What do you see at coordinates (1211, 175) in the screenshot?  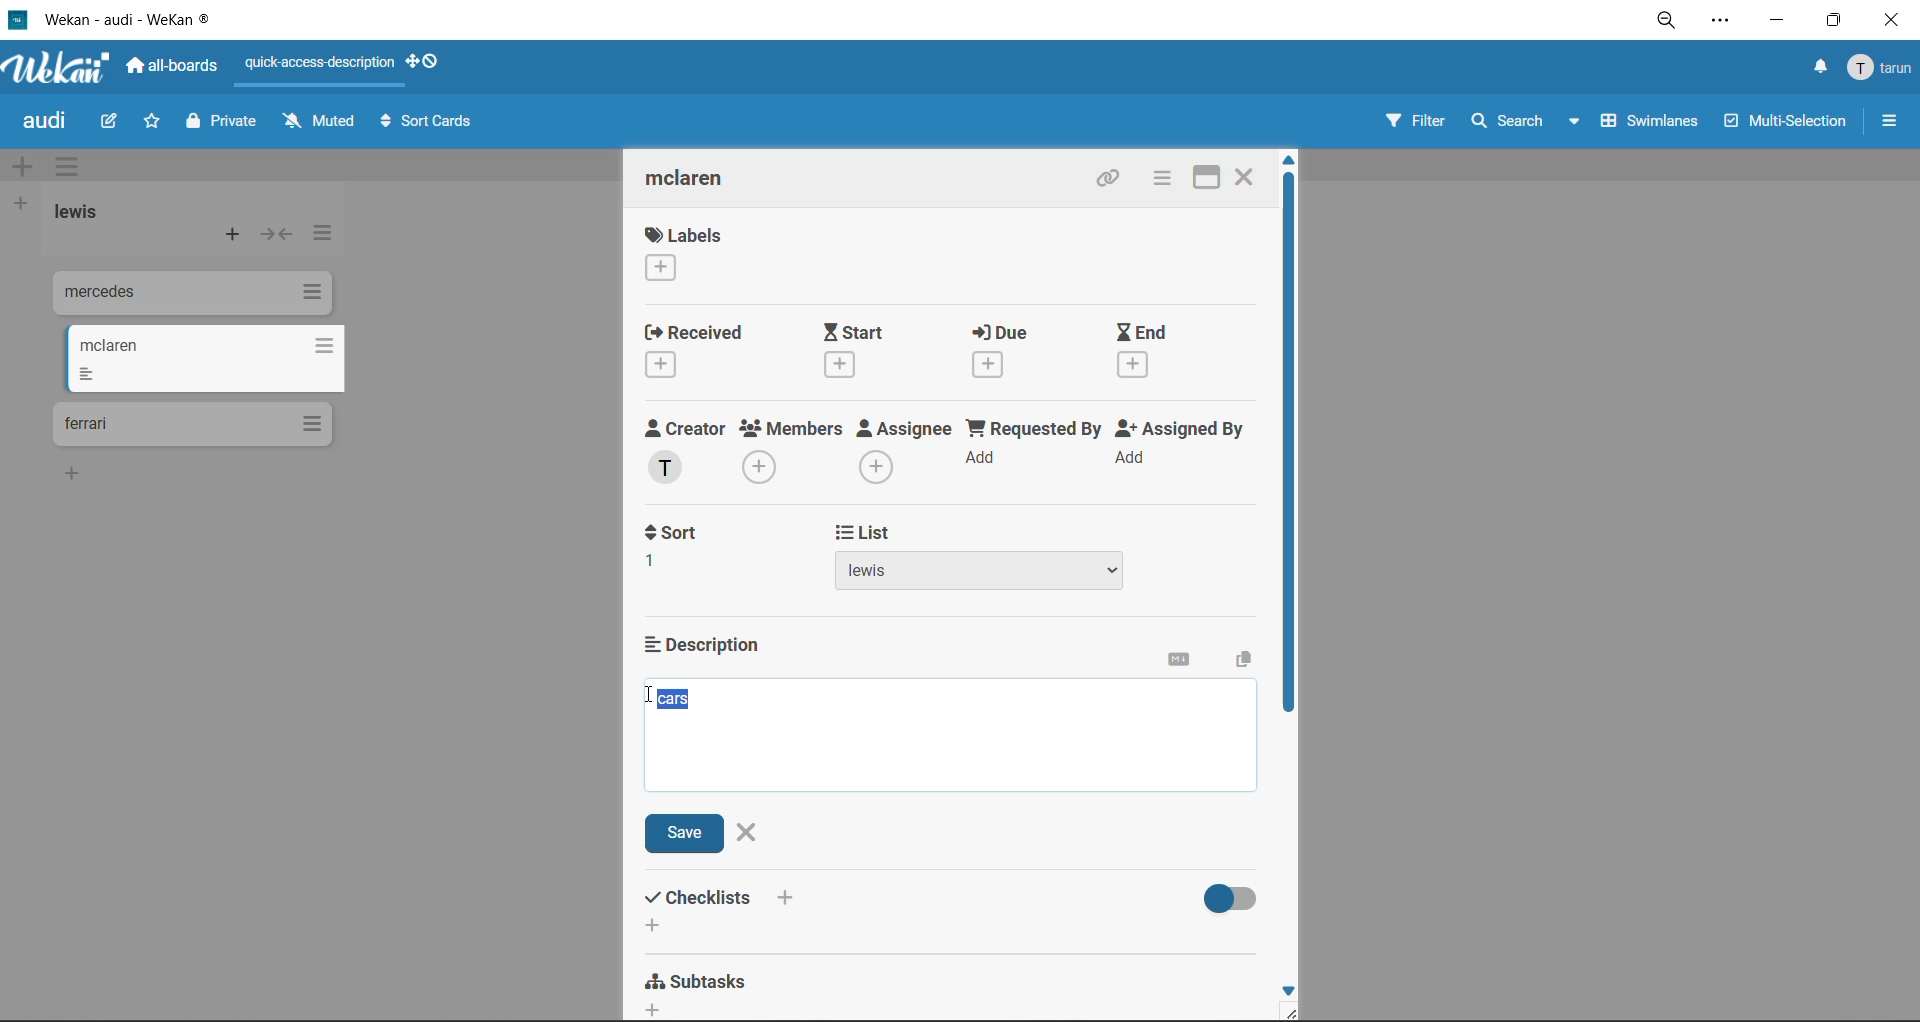 I see `maximize` at bounding box center [1211, 175].